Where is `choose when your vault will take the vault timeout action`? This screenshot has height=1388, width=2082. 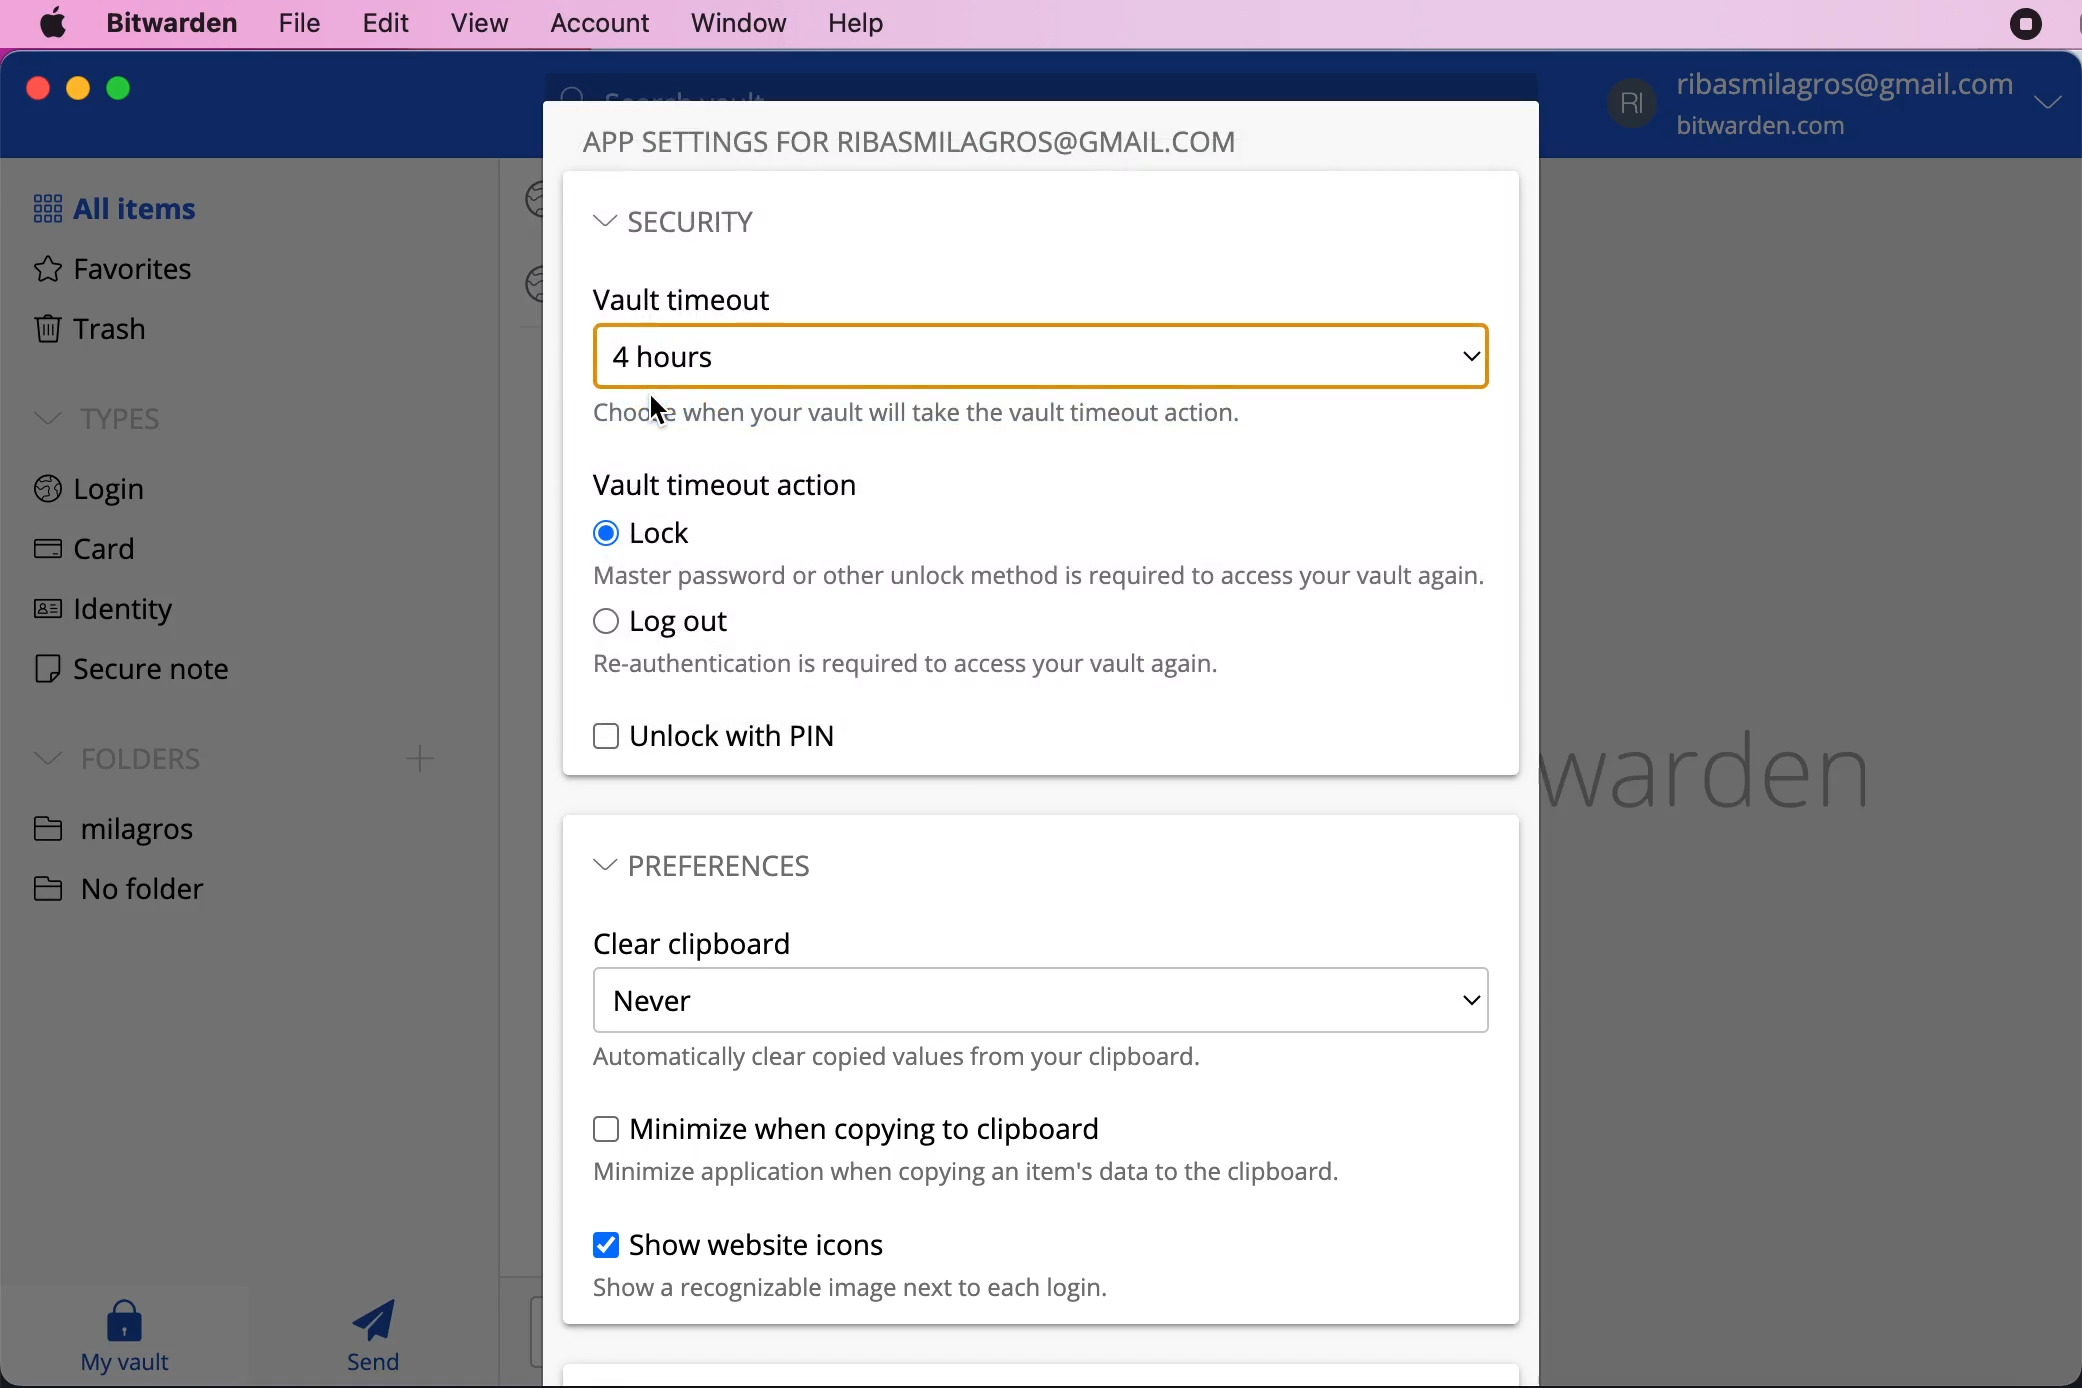
choose when your vault will take the vault timeout action is located at coordinates (920, 415).